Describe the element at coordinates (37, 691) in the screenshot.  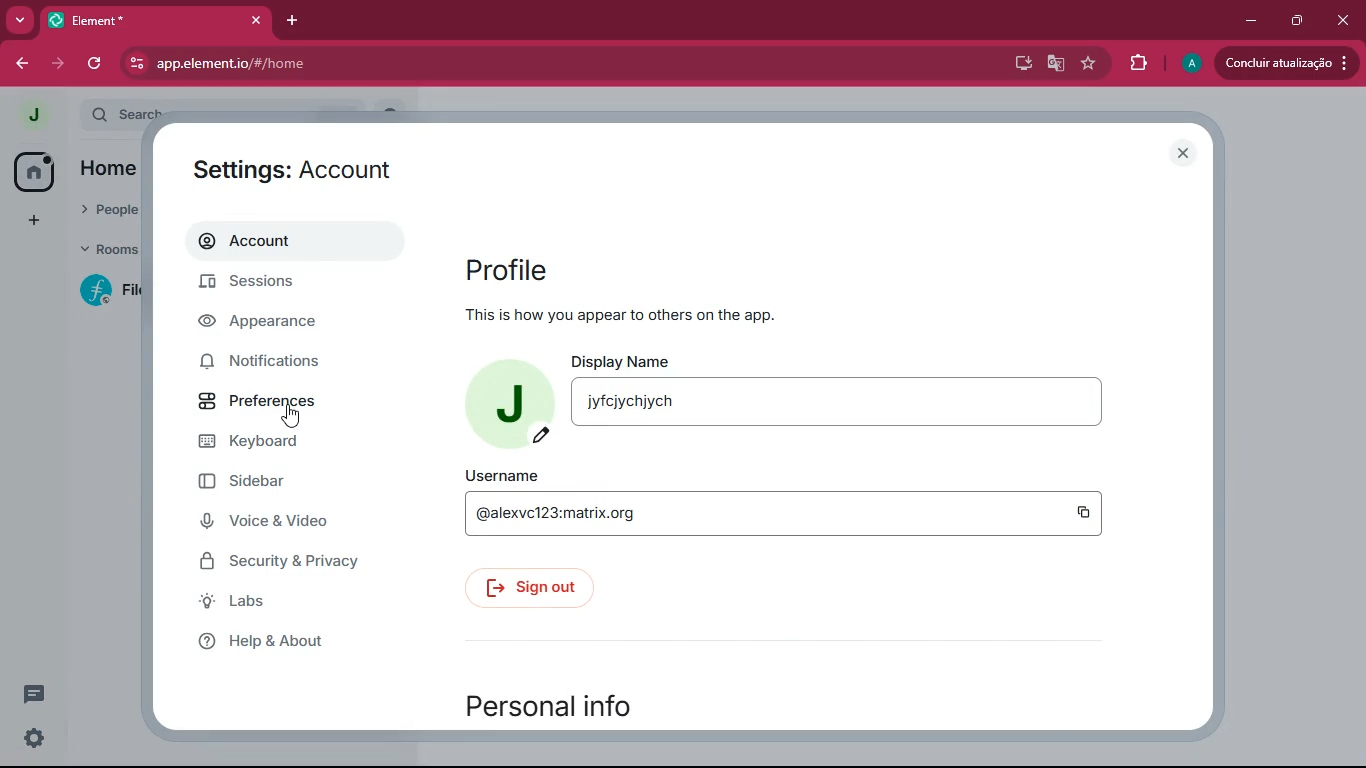
I see `comments` at that location.